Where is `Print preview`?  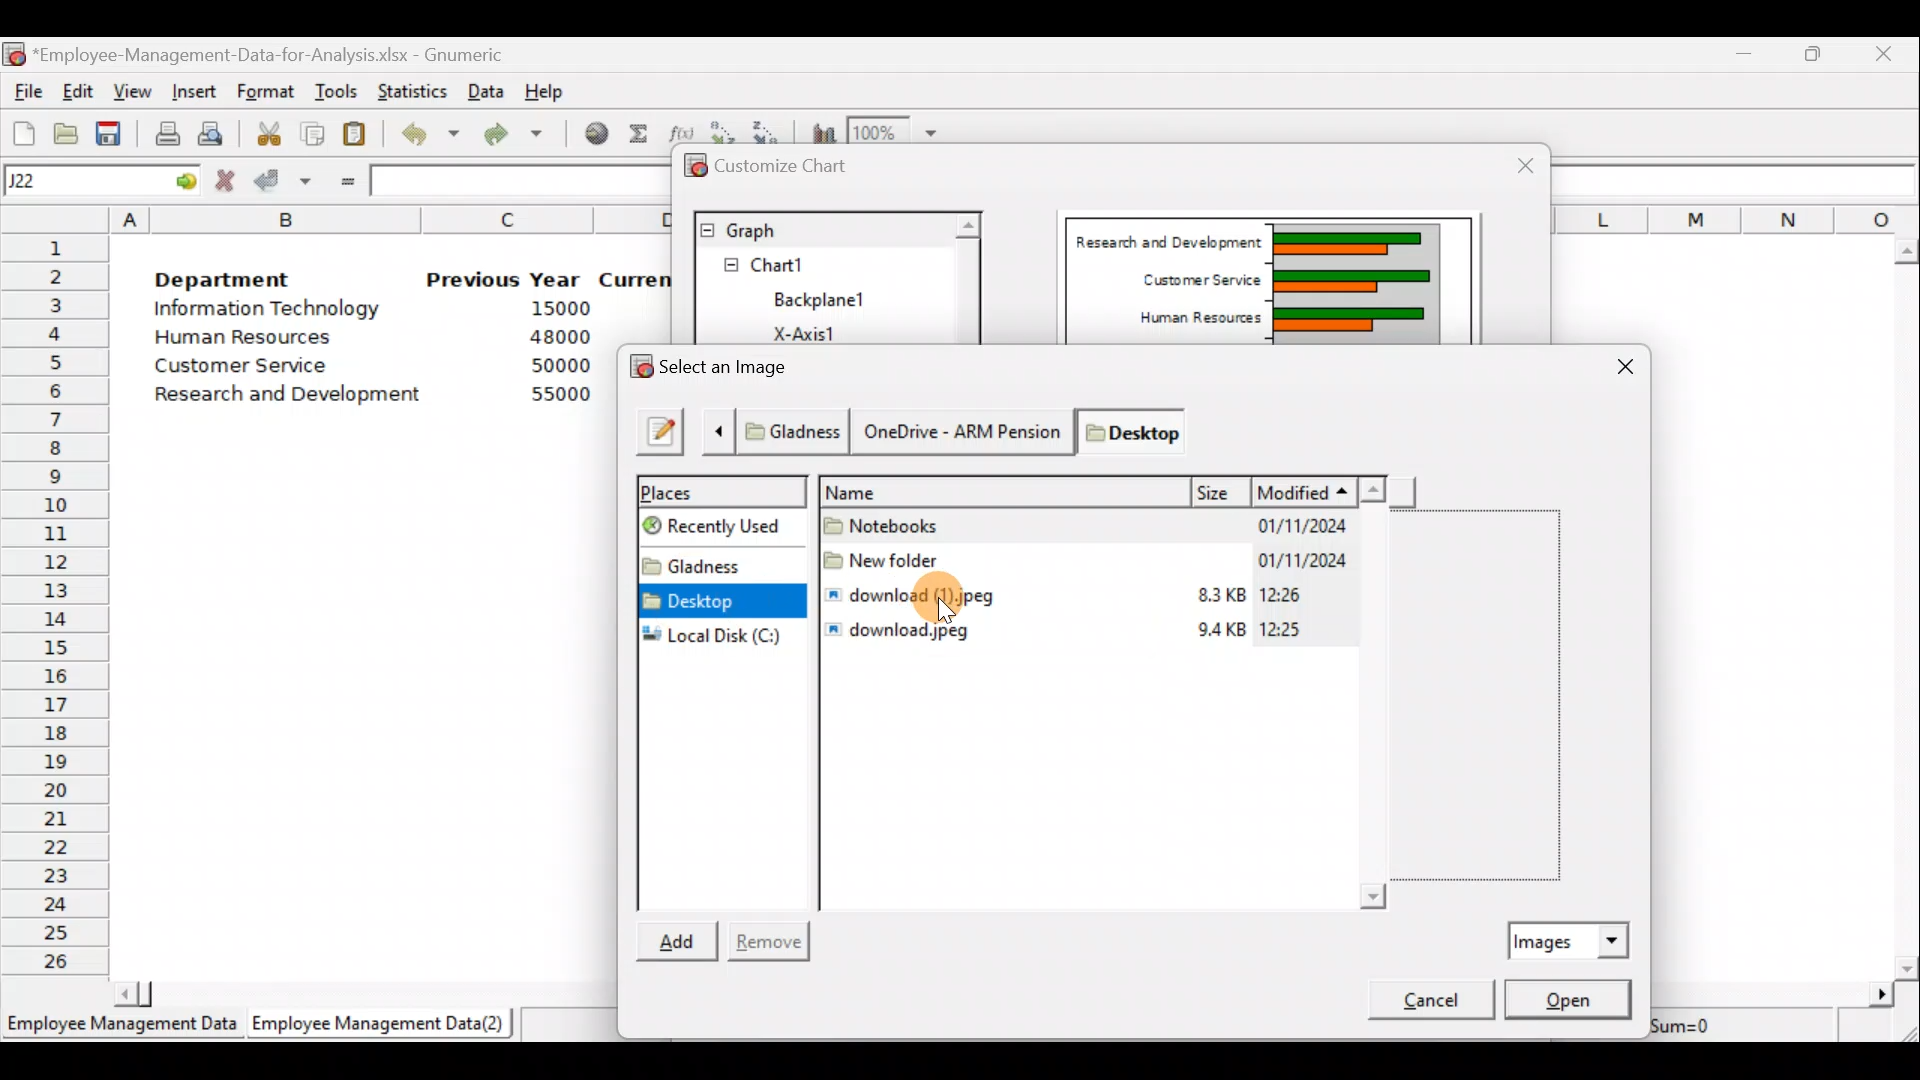
Print preview is located at coordinates (212, 133).